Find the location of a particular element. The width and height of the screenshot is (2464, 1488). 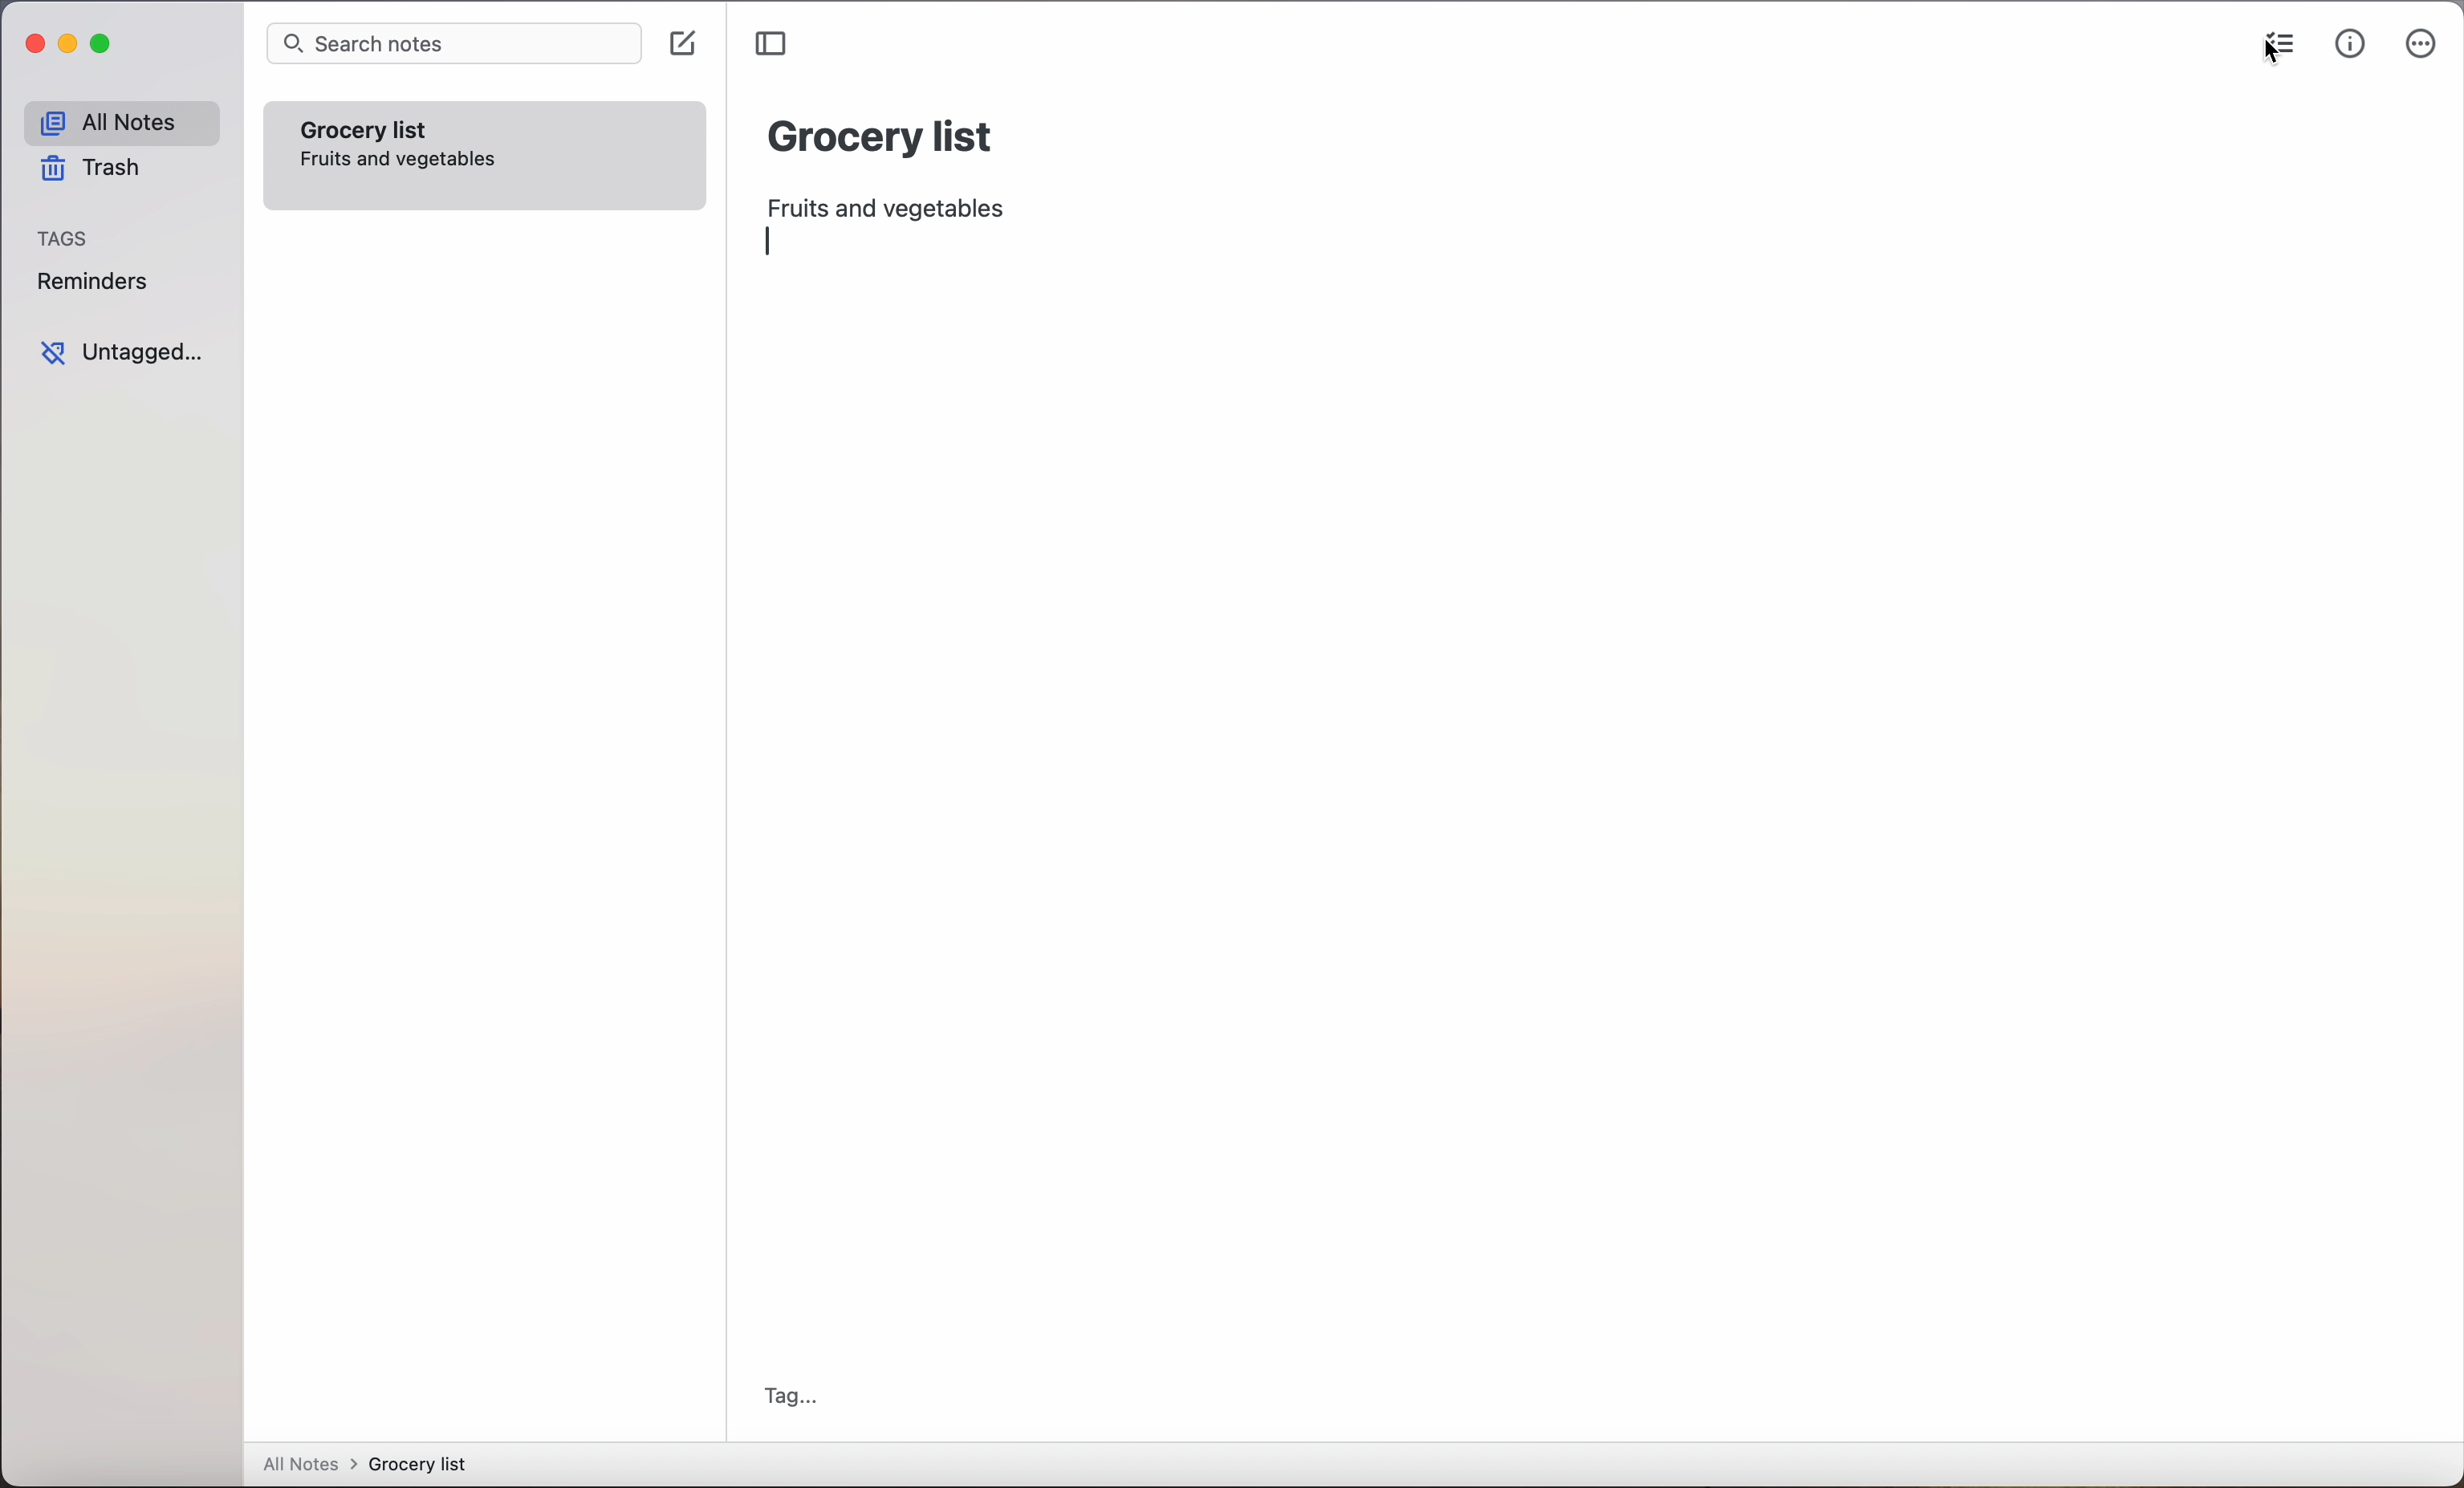

untagged is located at coordinates (121, 353).